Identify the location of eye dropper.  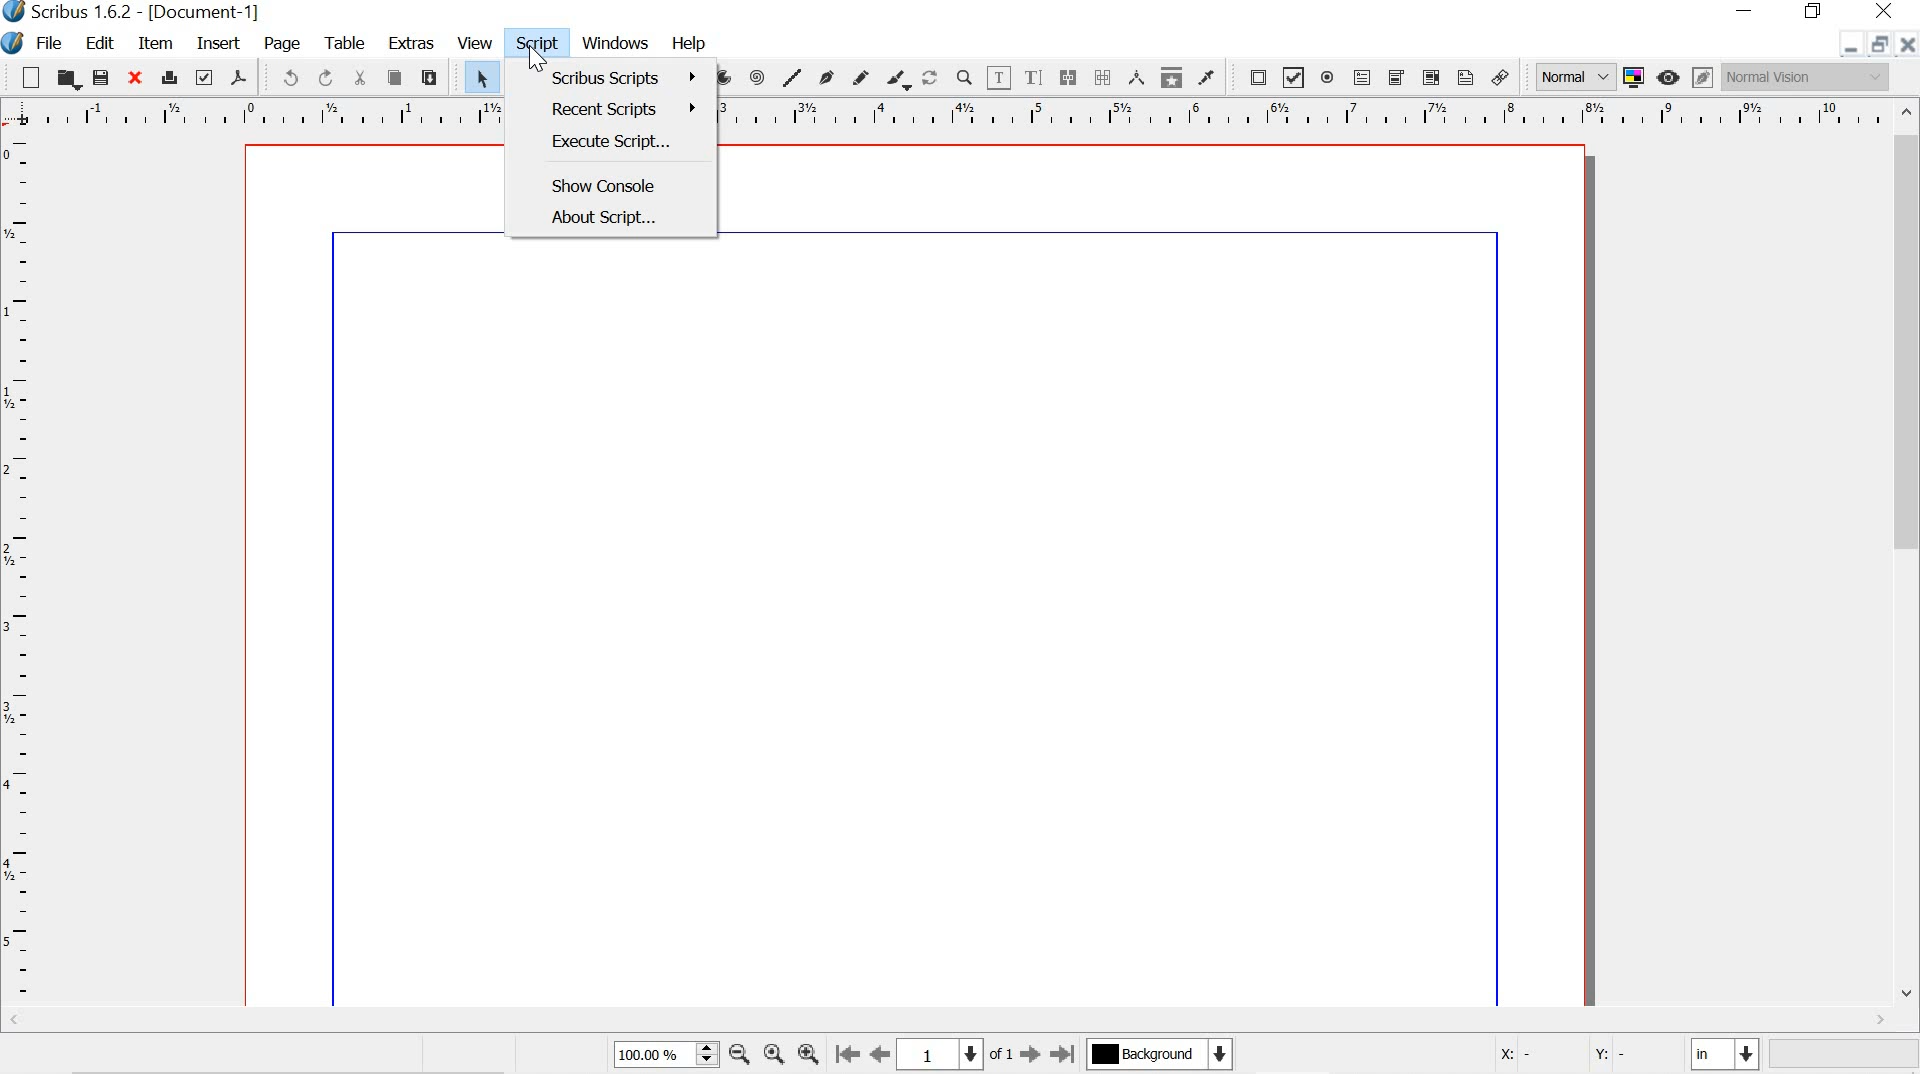
(1207, 78).